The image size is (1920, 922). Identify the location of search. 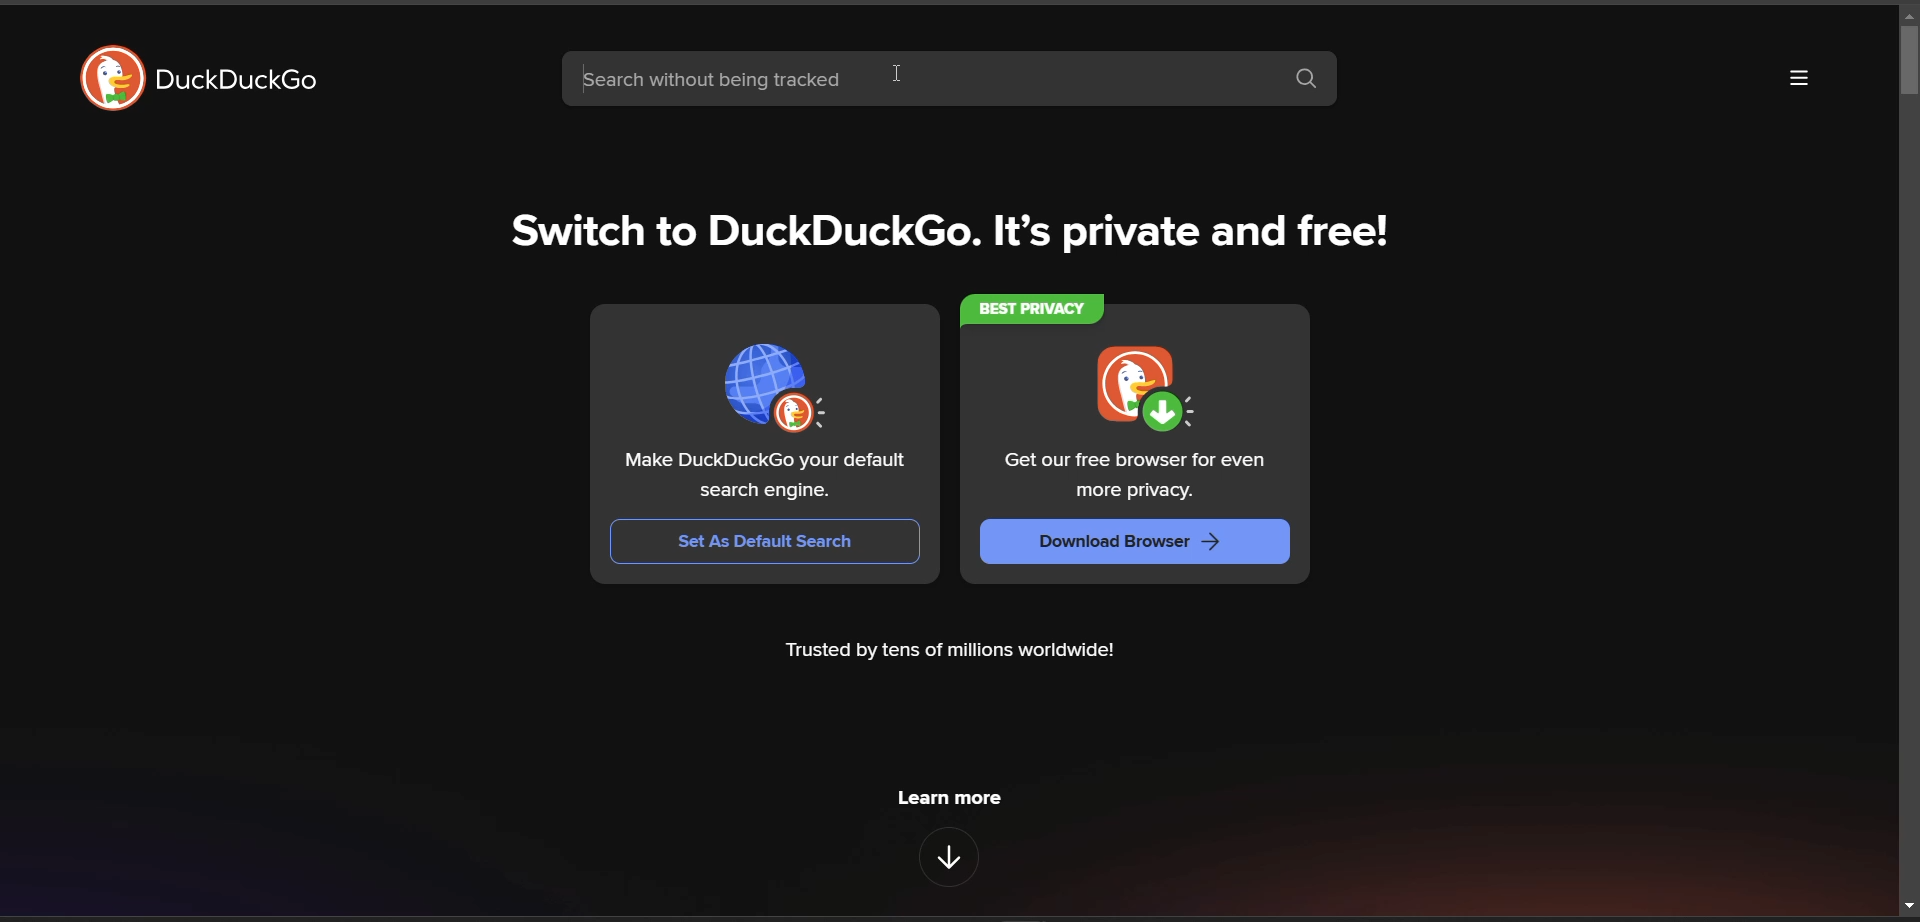
(1311, 80).